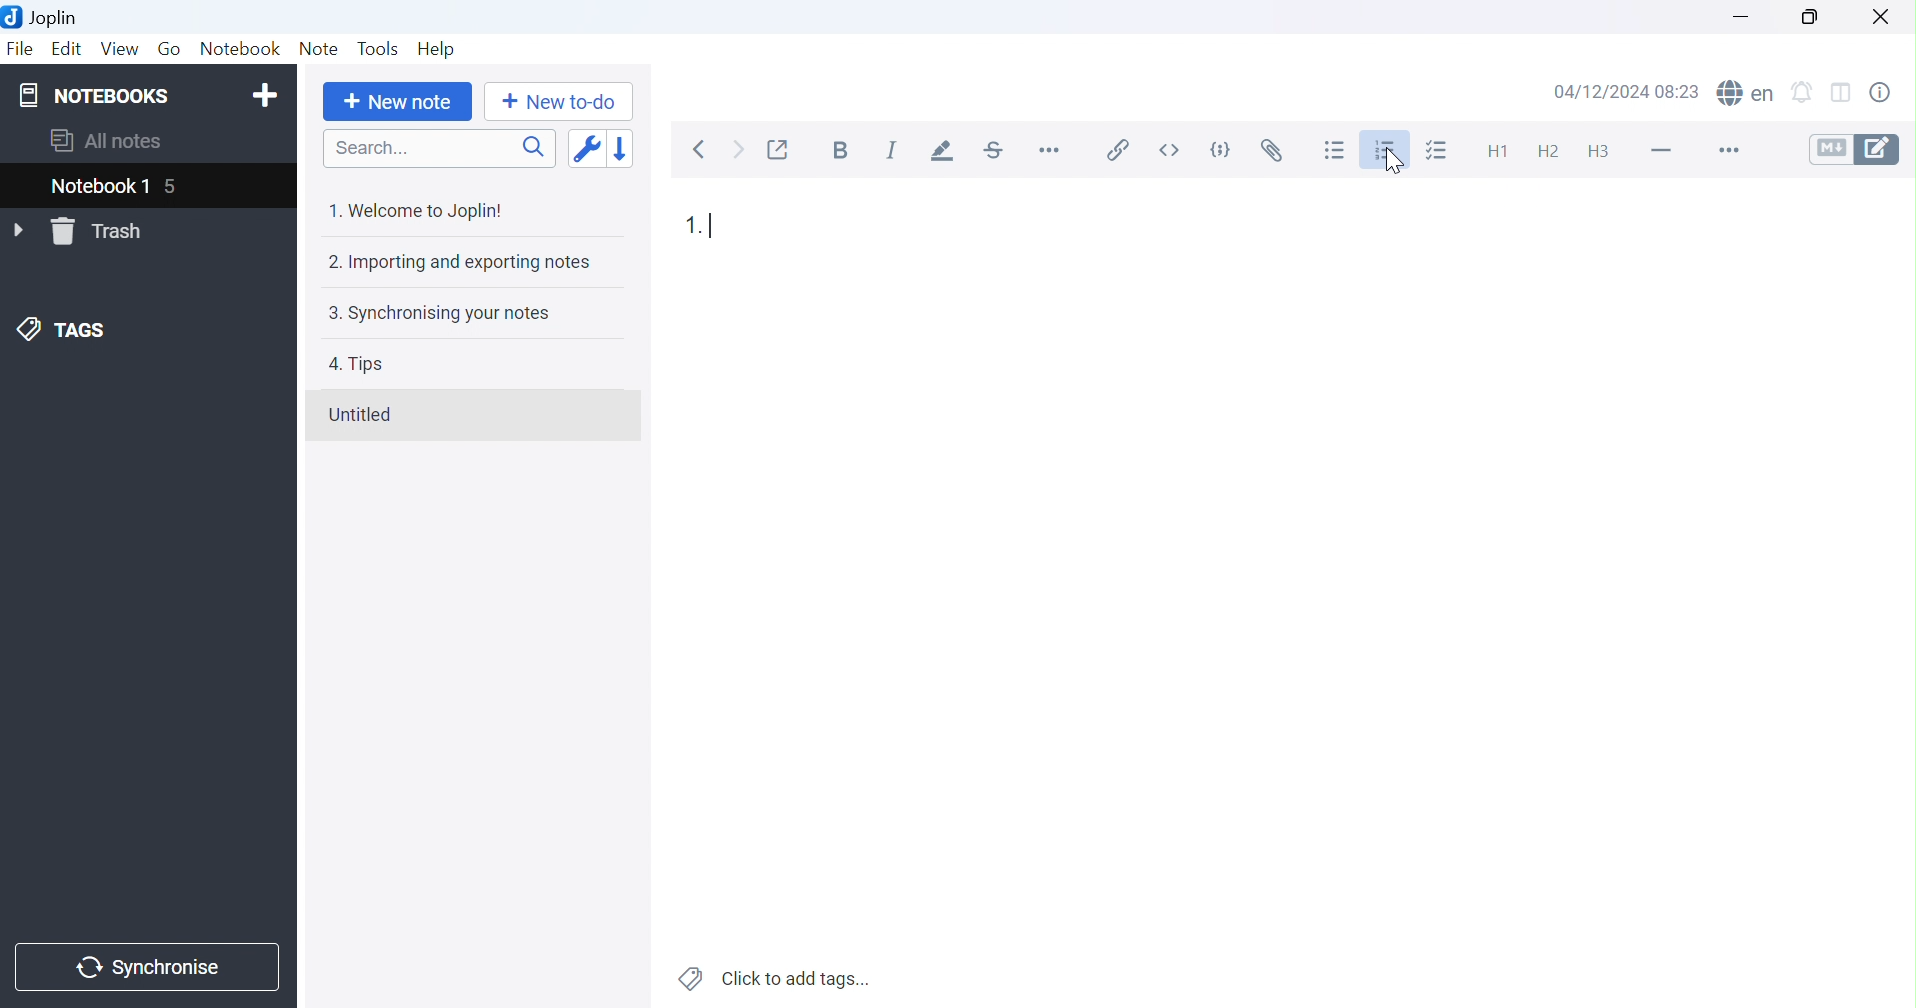 The height and width of the screenshot is (1008, 1916). Describe the element at coordinates (356, 364) in the screenshot. I see `4. Tips` at that location.